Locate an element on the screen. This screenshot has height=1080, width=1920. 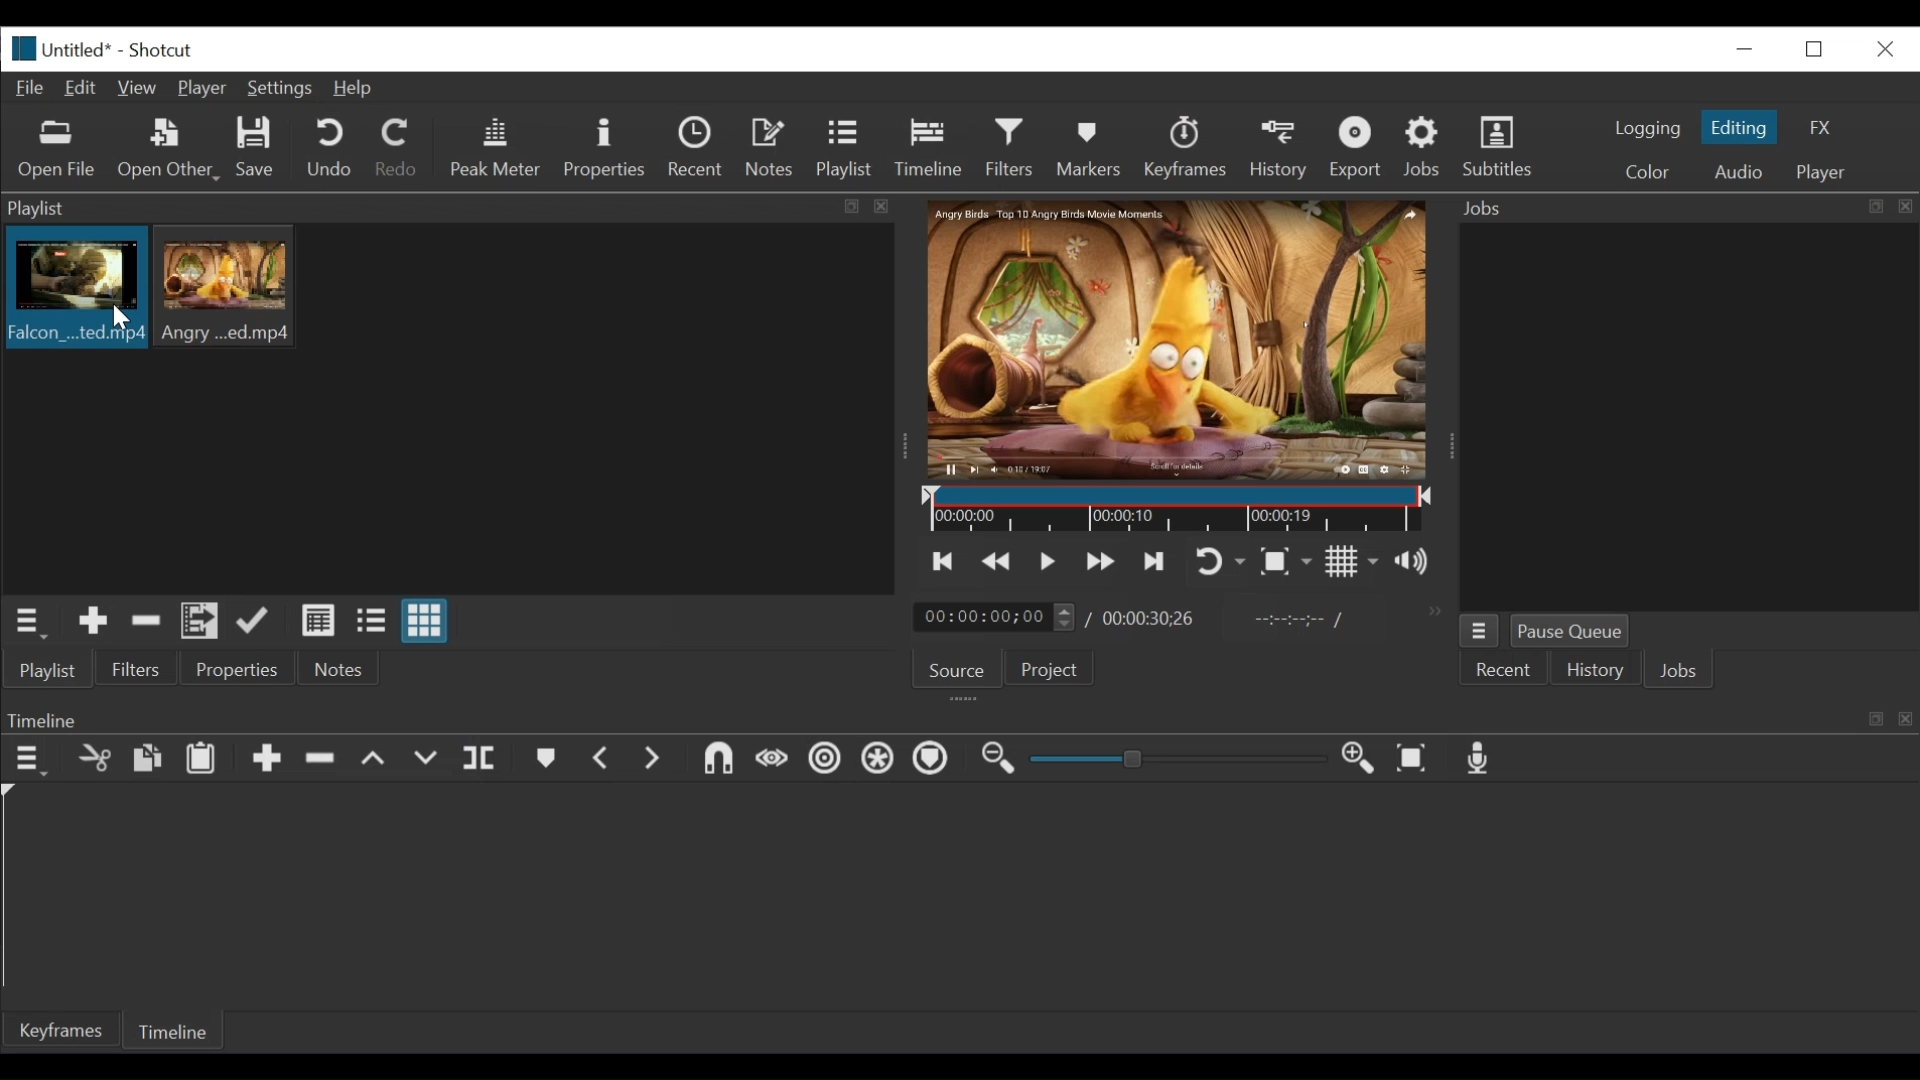
Ripple all tracks is located at coordinates (877, 761).